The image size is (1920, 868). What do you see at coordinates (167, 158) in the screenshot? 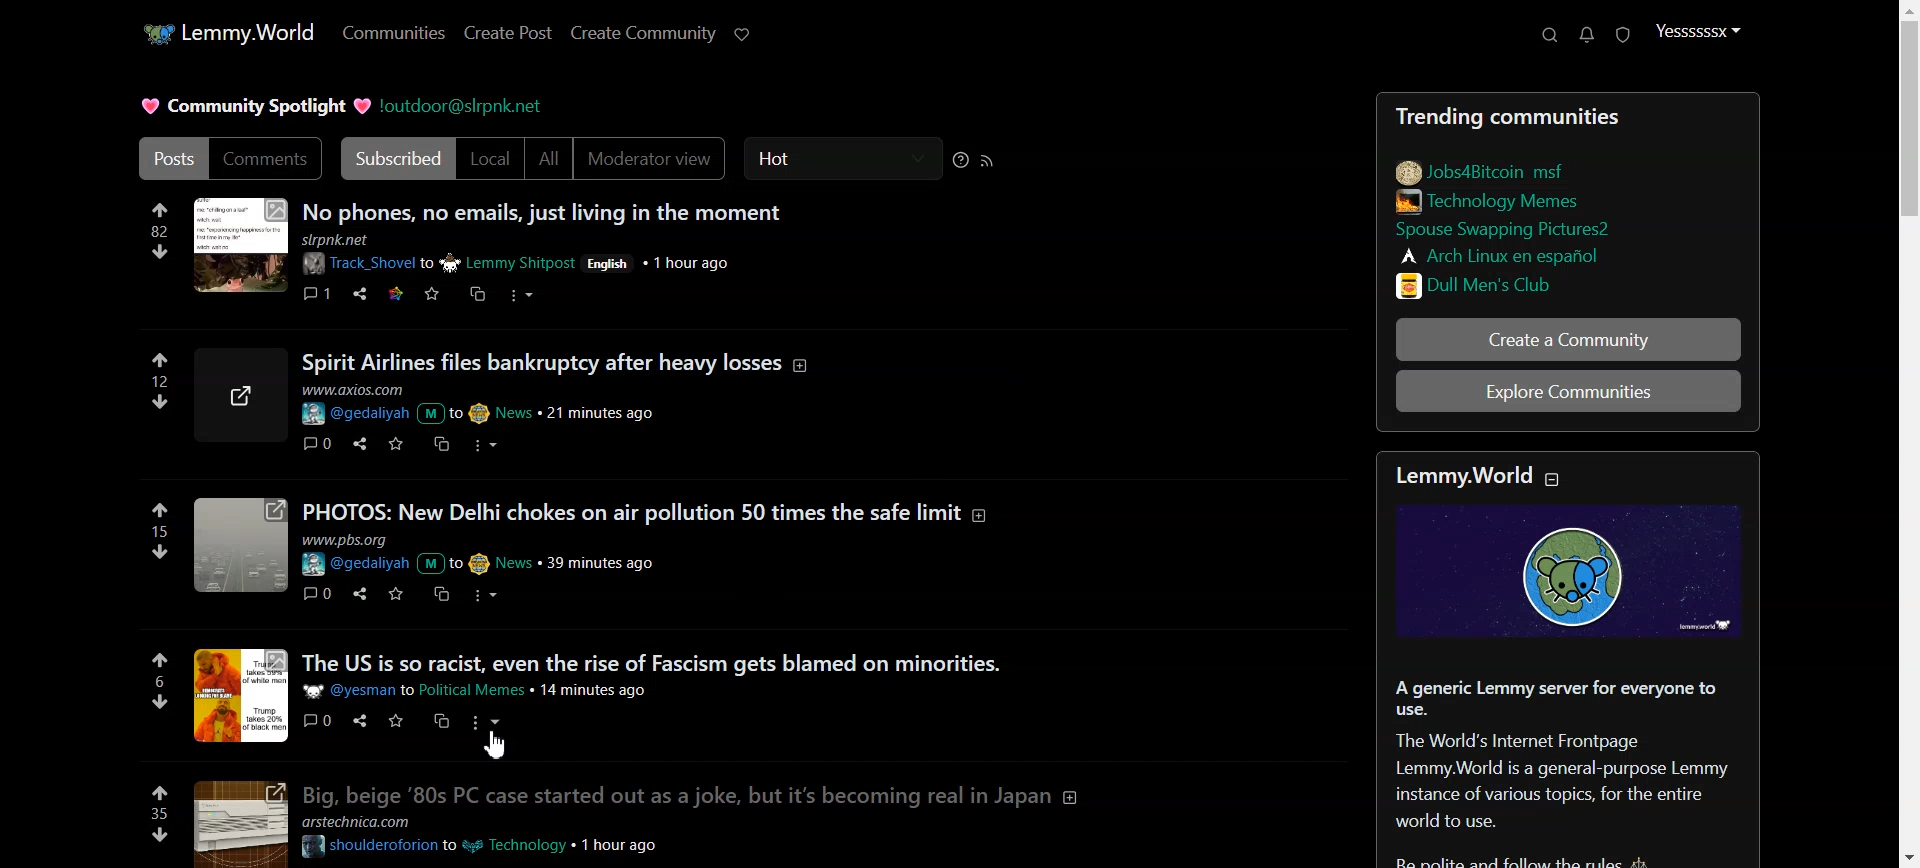
I see `Post` at bounding box center [167, 158].